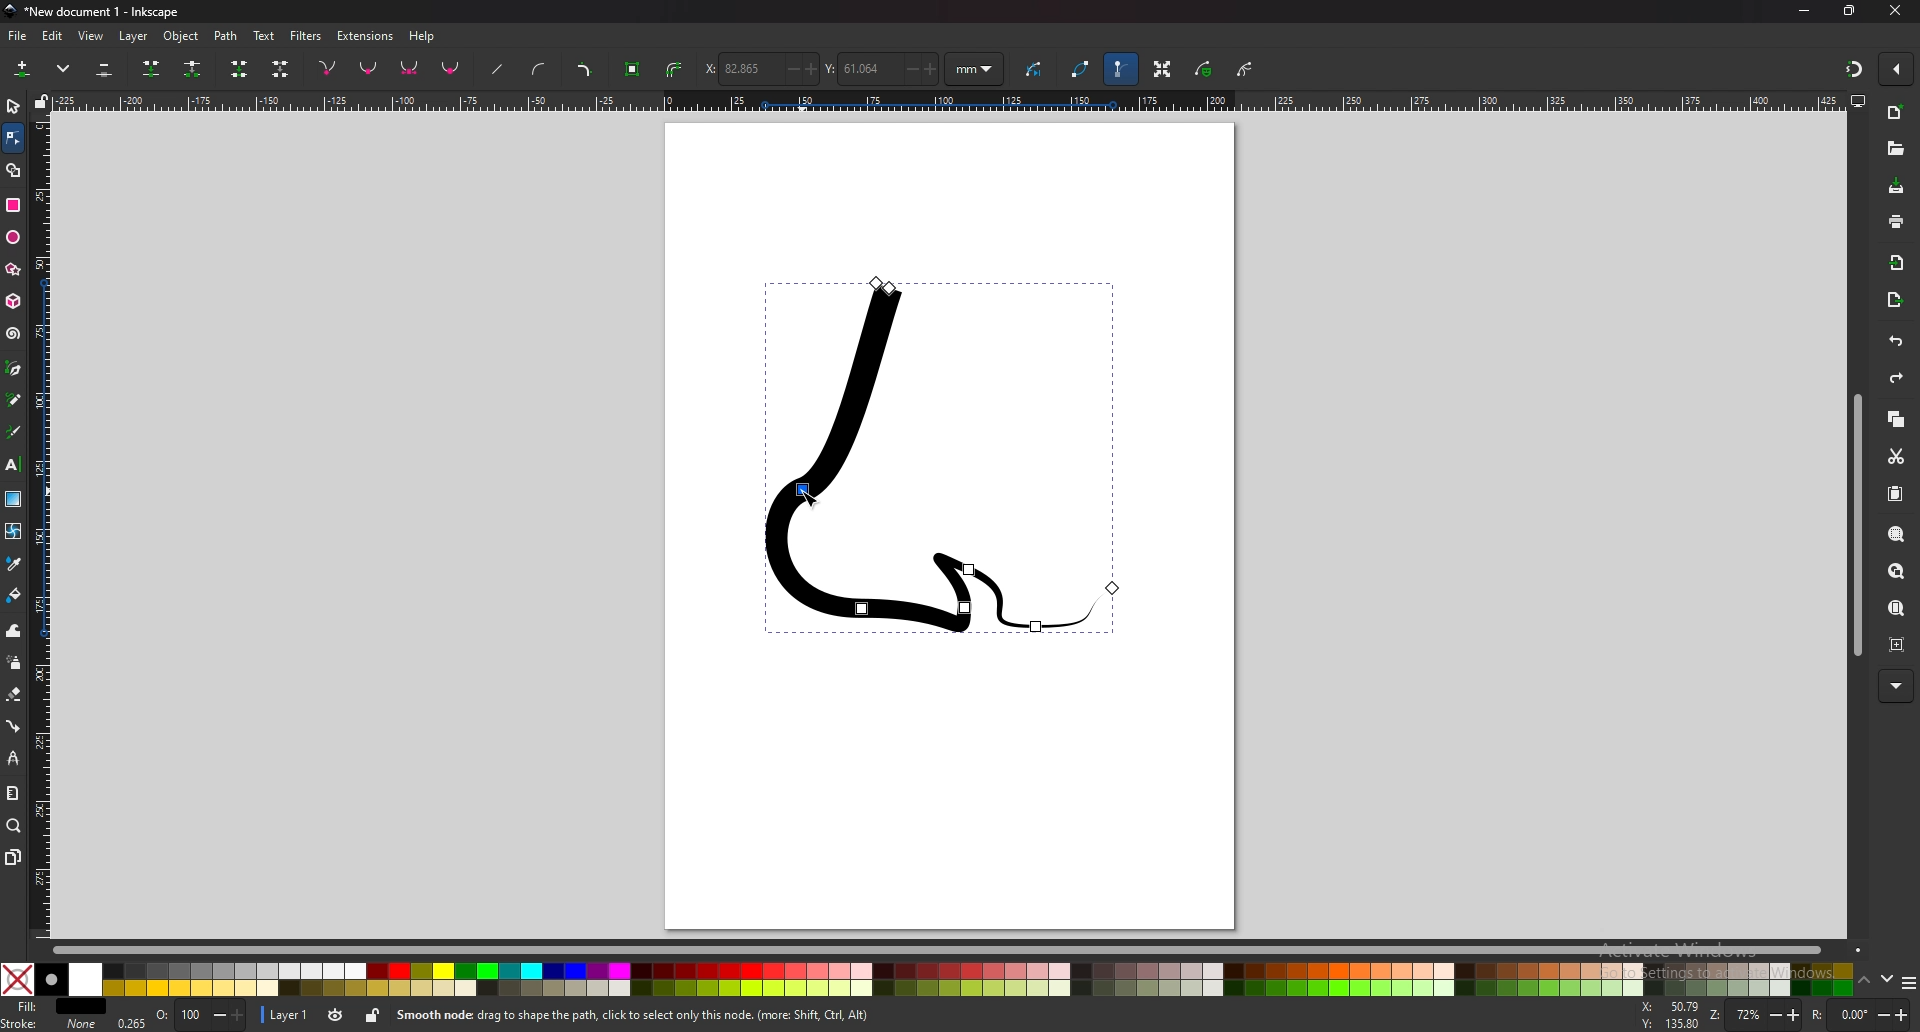 This screenshot has width=1920, height=1032. What do you see at coordinates (192, 70) in the screenshot?
I see `break path at selected nodes` at bounding box center [192, 70].